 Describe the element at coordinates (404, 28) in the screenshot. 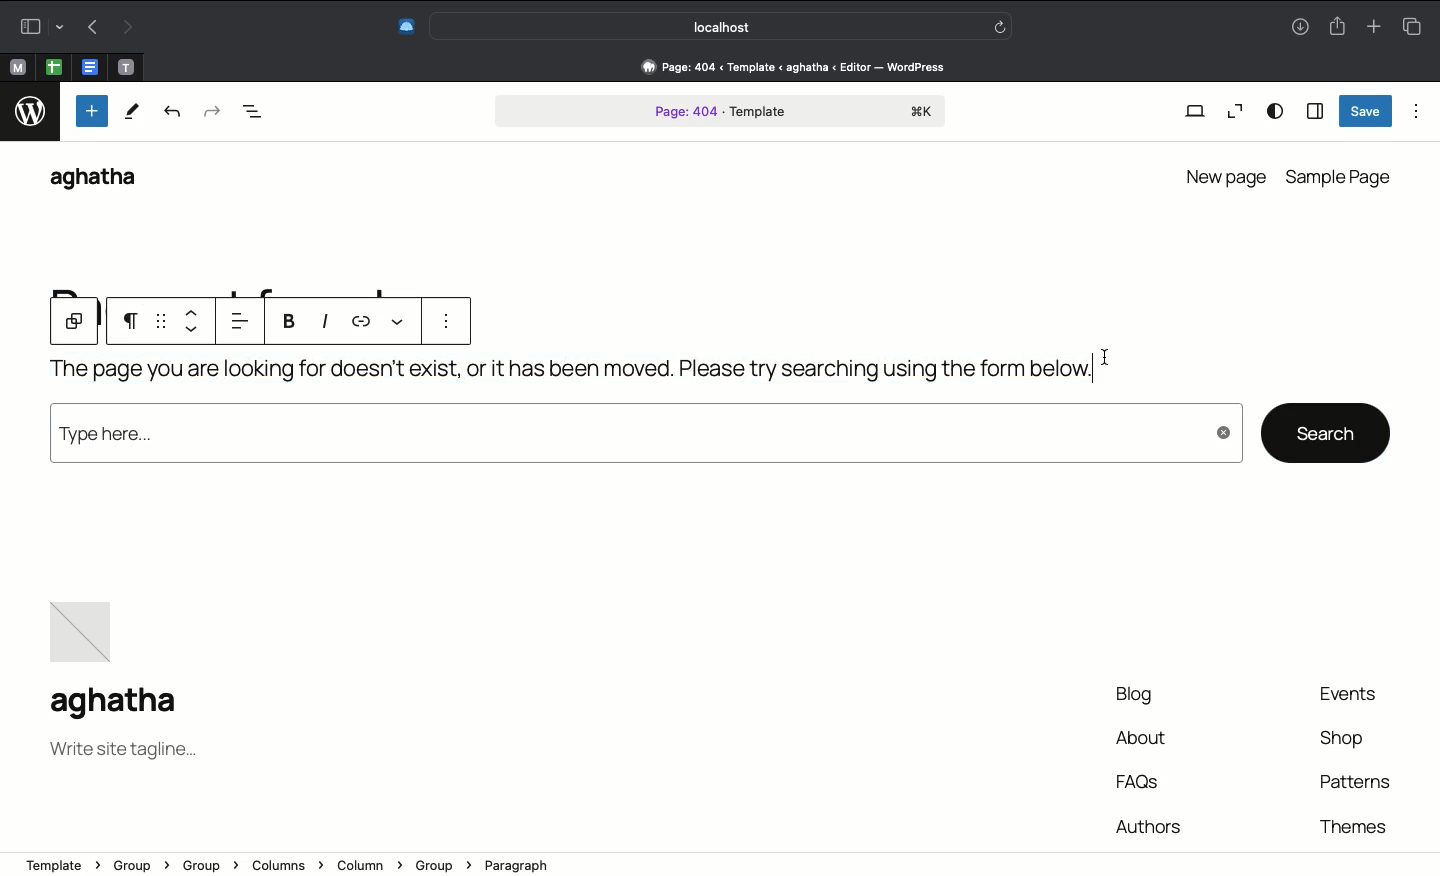

I see `Extensions` at that location.